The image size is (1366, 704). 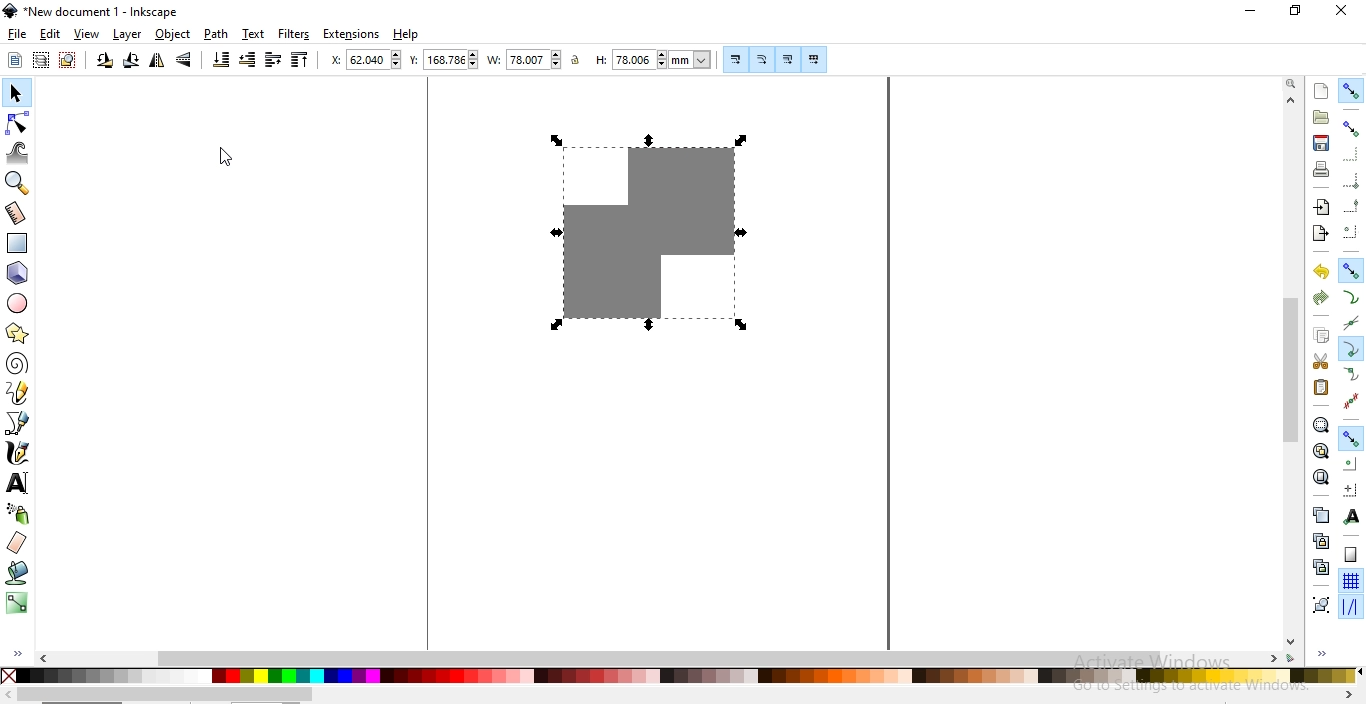 What do you see at coordinates (16, 59) in the screenshot?
I see `select all objects or nodes` at bounding box center [16, 59].